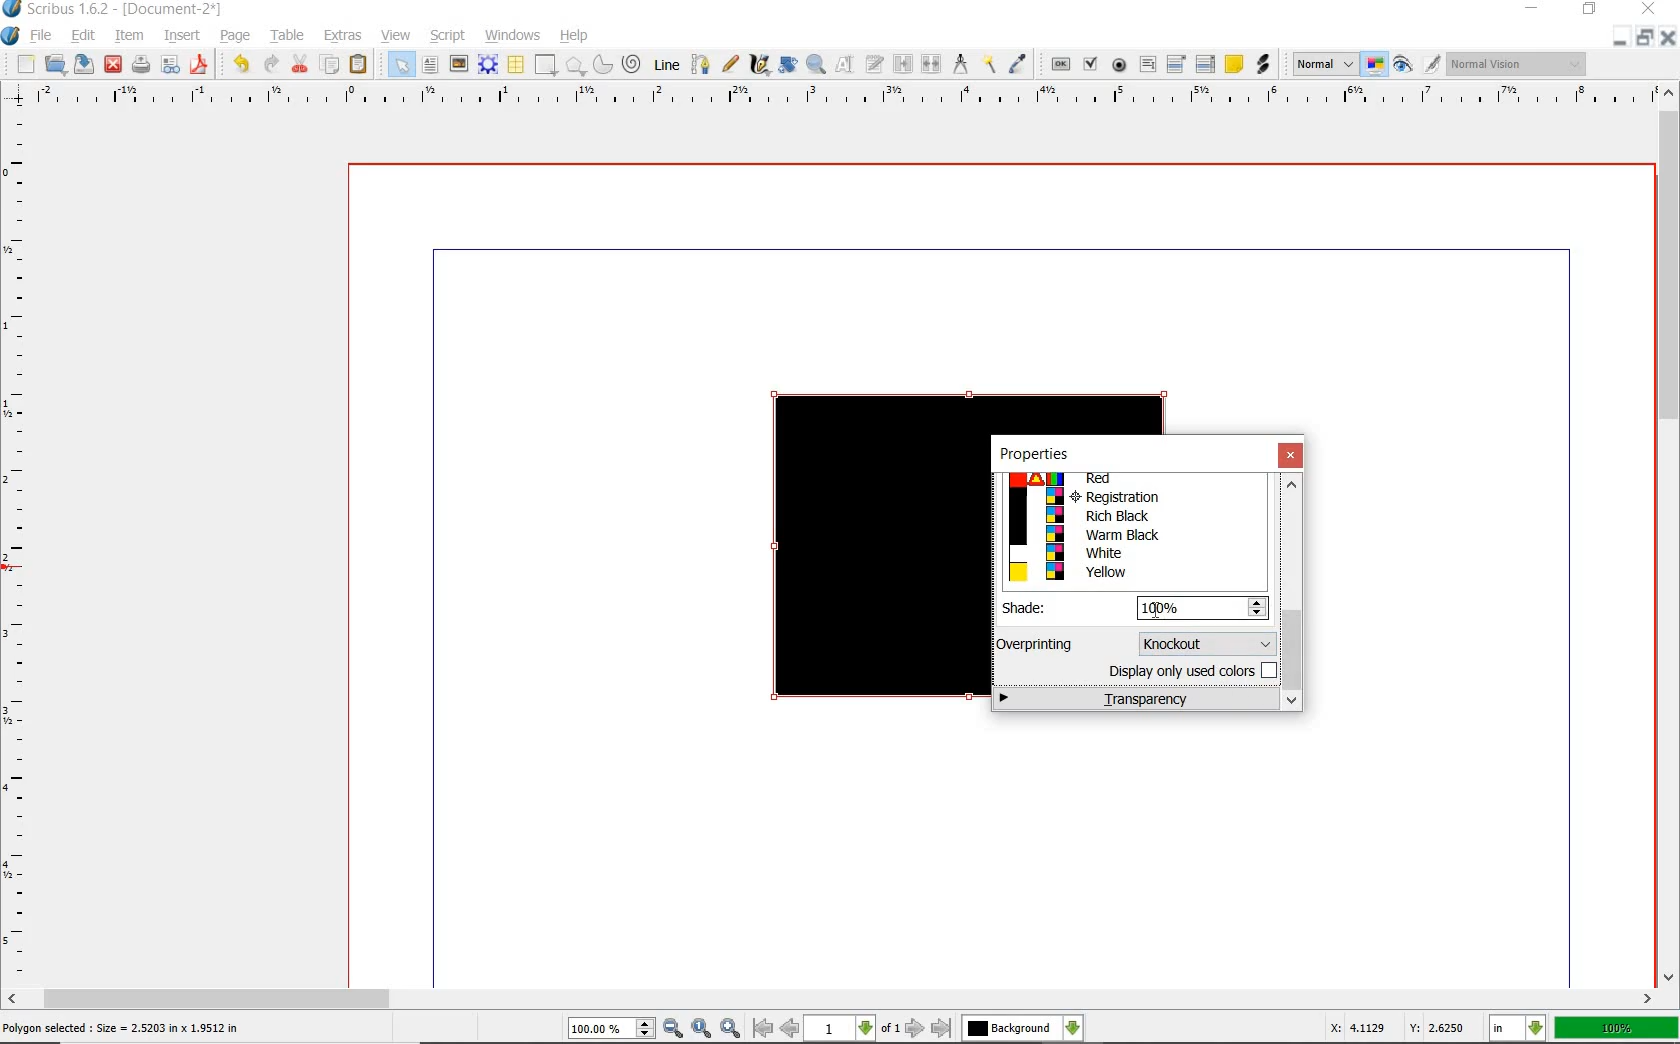 This screenshot has width=1680, height=1044. What do you see at coordinates (115, 10) in the screenshot?
I see `Scribus 1.6.2 - [Document-2*]` at bounding box center [115, 10].